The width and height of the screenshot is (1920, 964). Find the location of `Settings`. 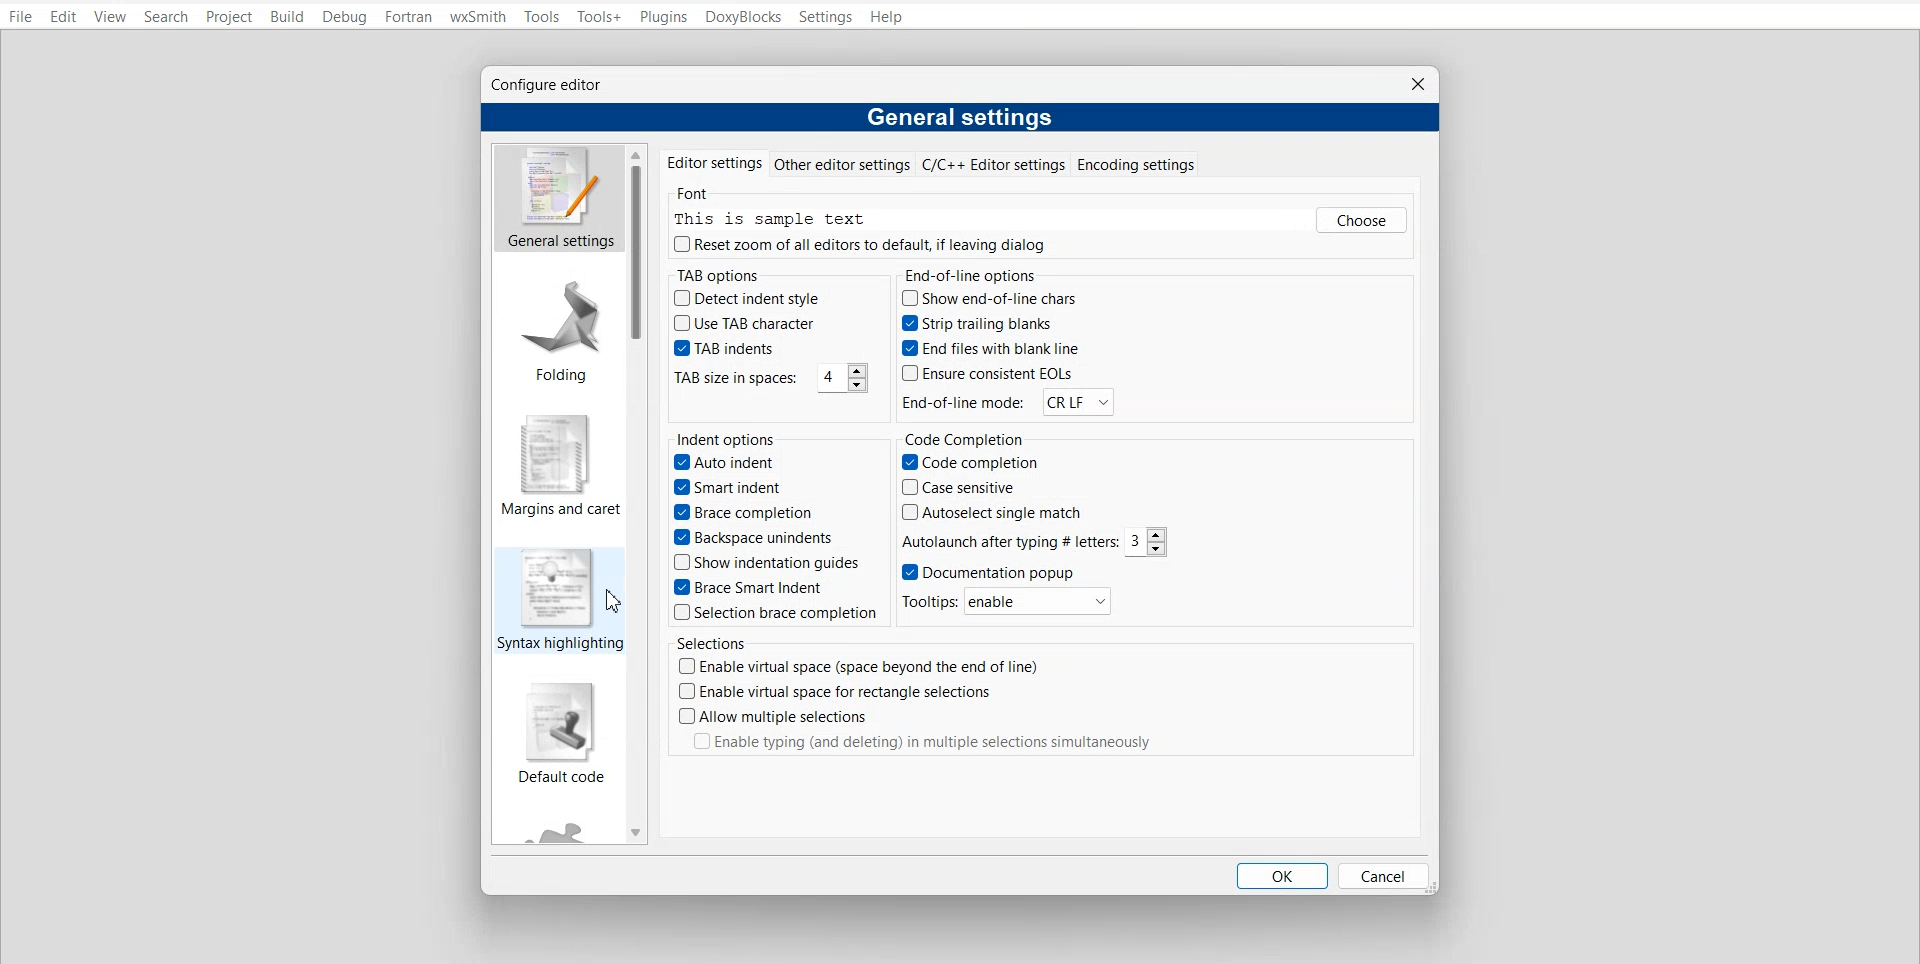

Settings is located at coordinates (826, 17).